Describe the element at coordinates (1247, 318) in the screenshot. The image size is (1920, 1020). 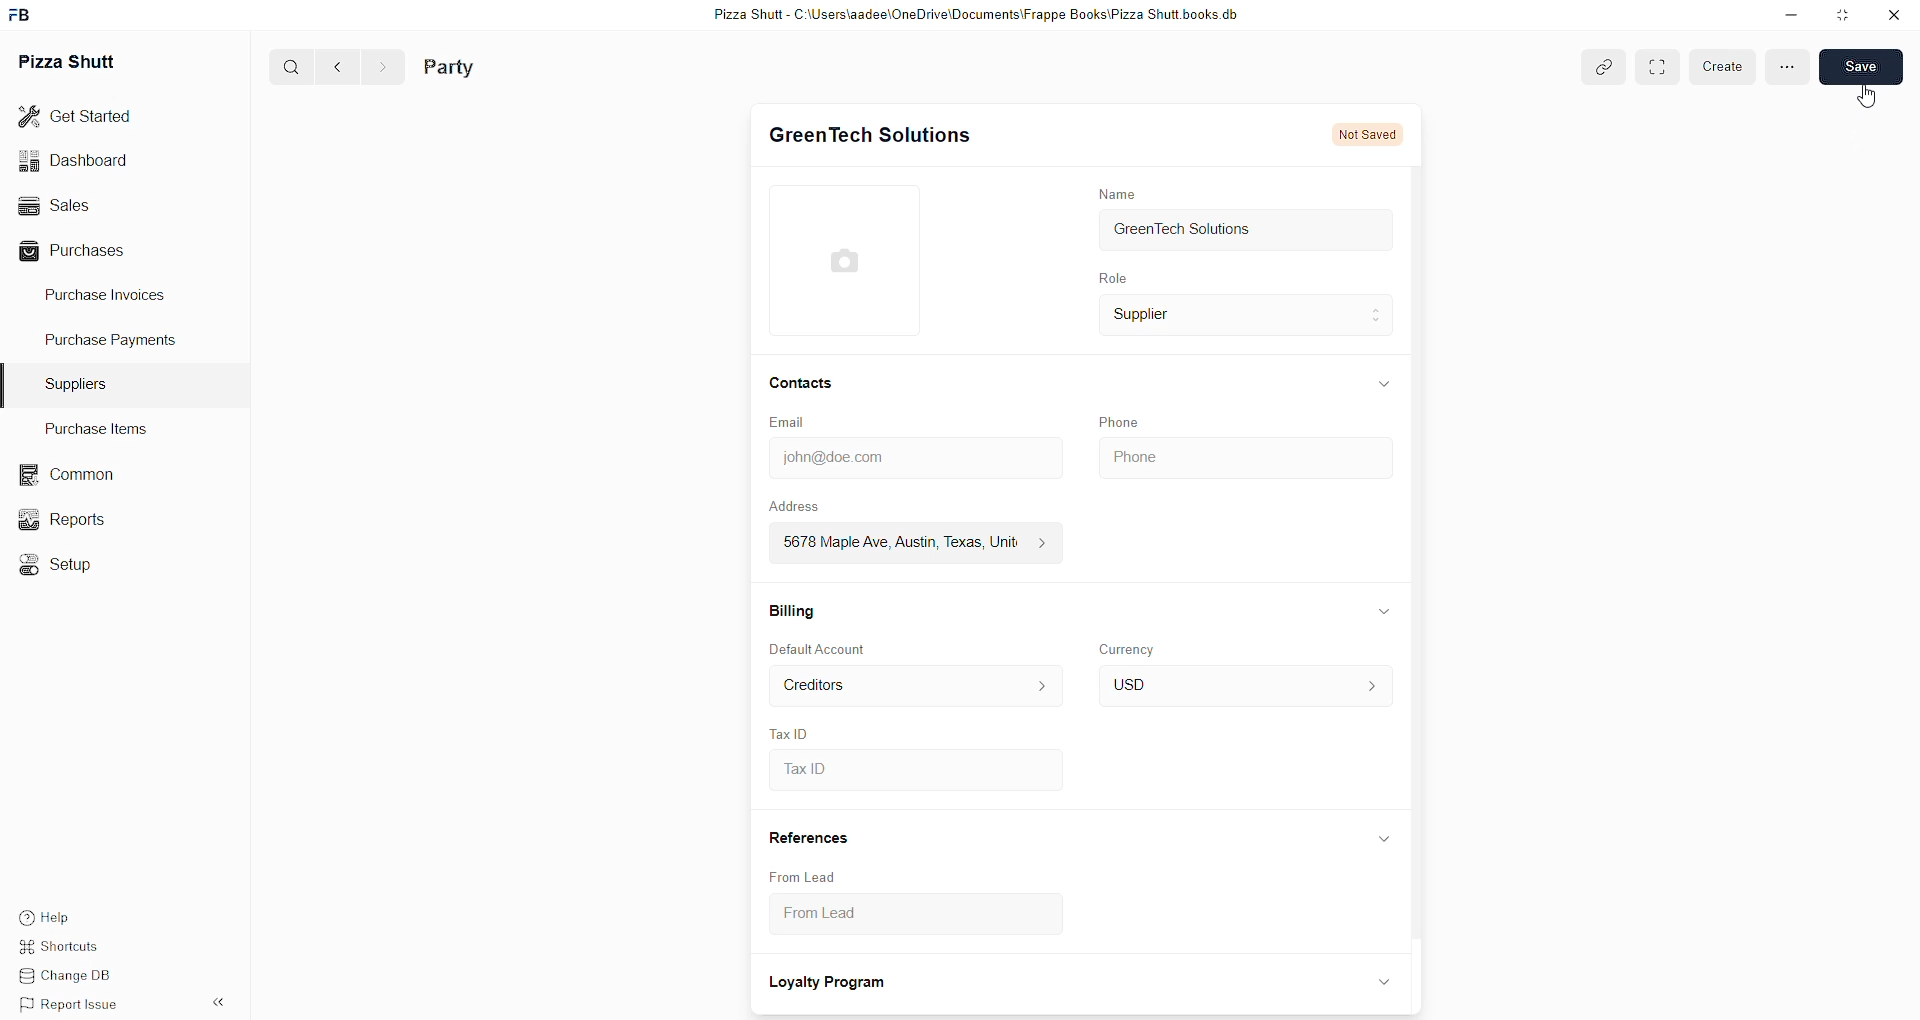
I see `Supplier` at that location.